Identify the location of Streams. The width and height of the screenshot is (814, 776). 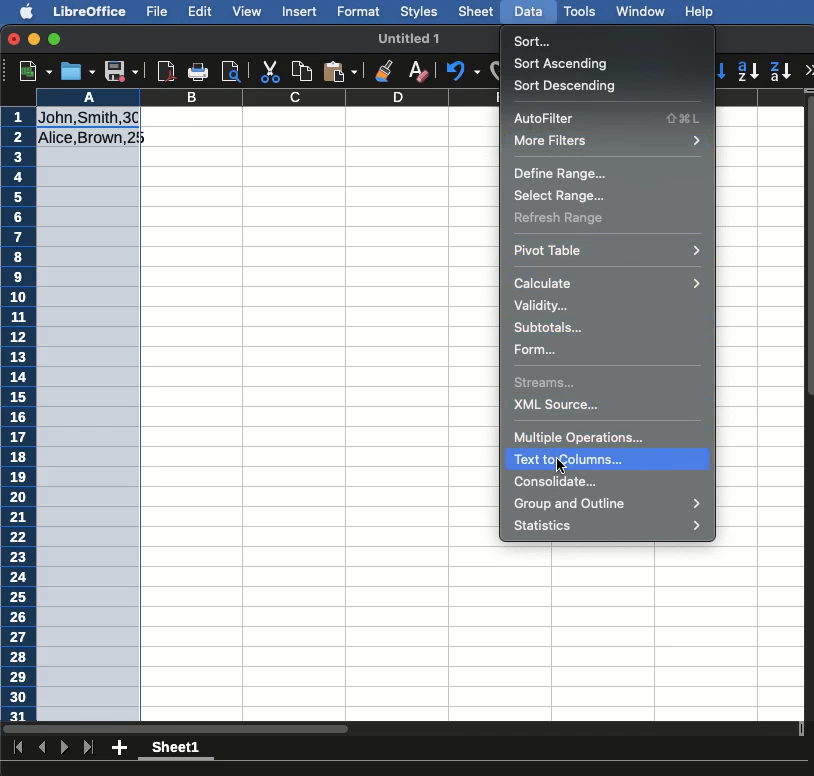
(549, 384).